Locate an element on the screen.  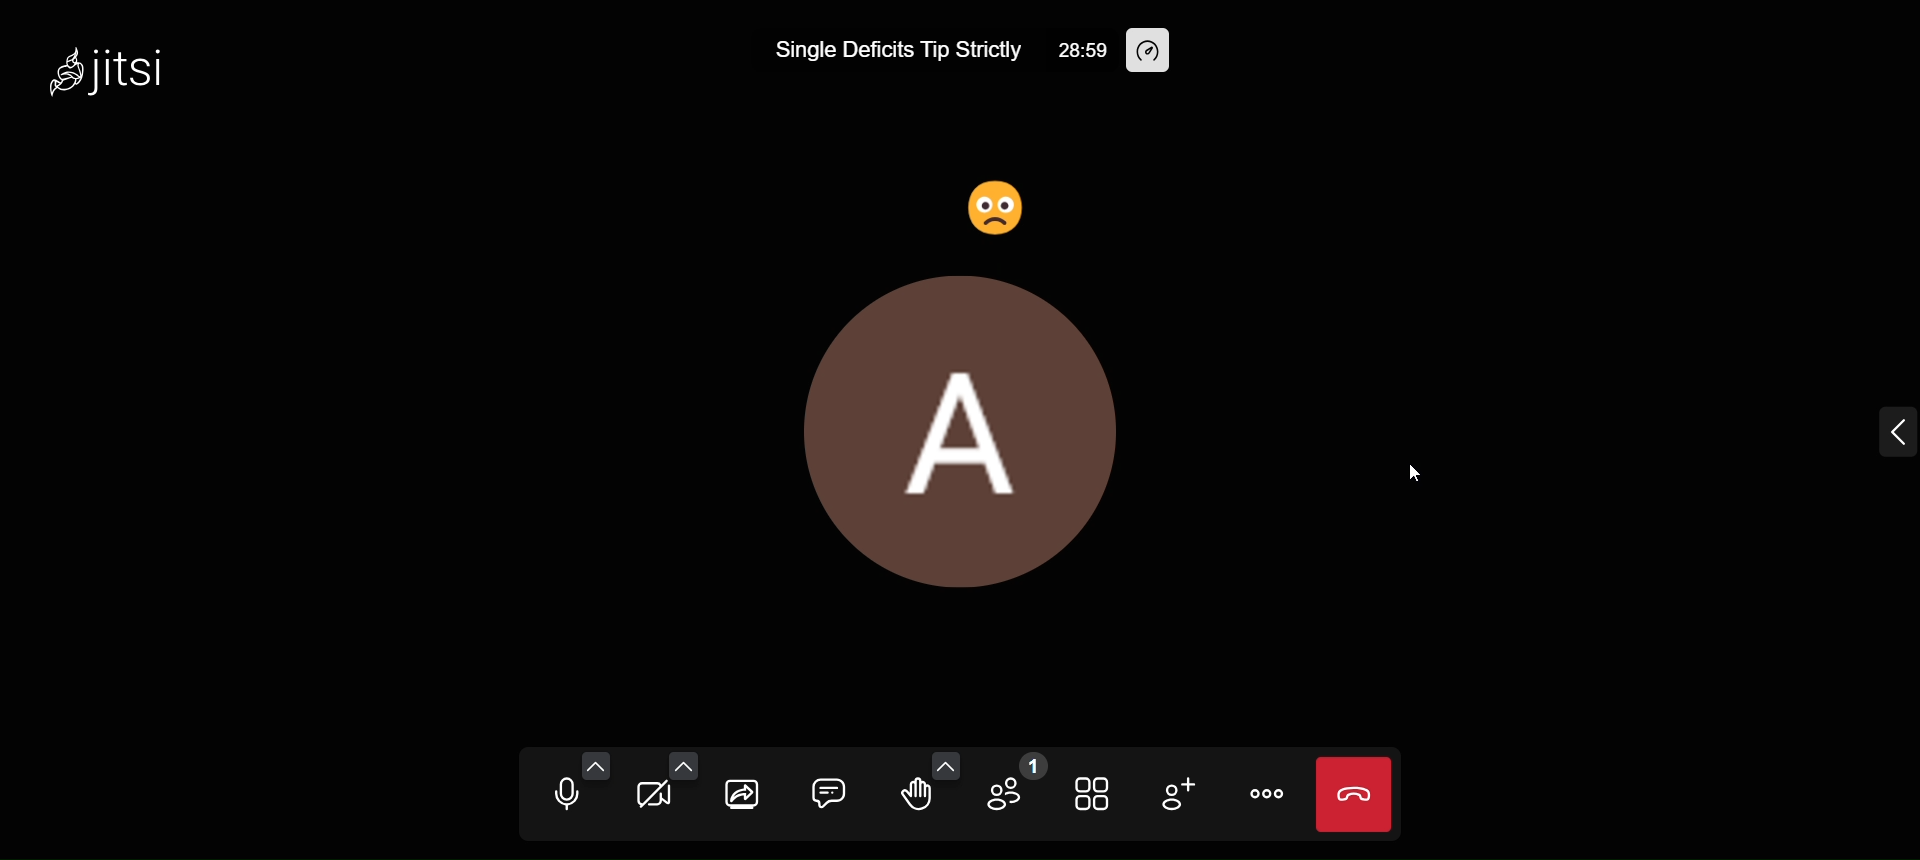
more actions is located at coordinates (1272, 795).